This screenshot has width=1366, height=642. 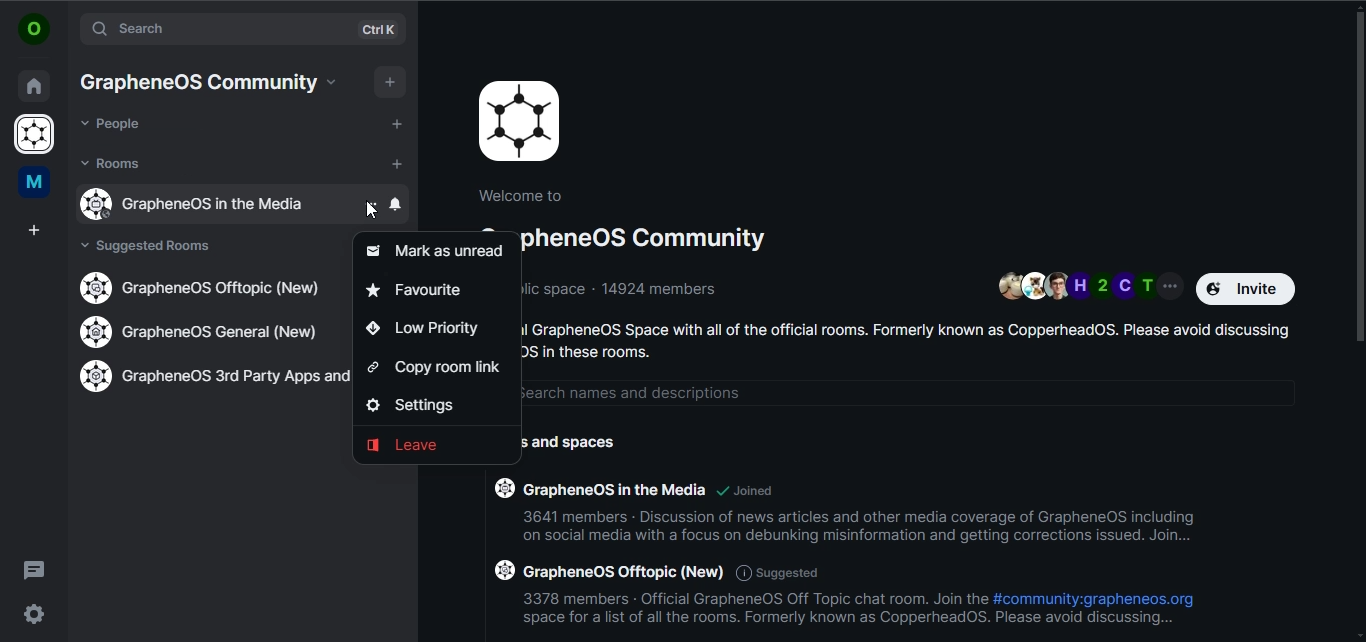 I want to click on room options, so click(x=372, y=203).